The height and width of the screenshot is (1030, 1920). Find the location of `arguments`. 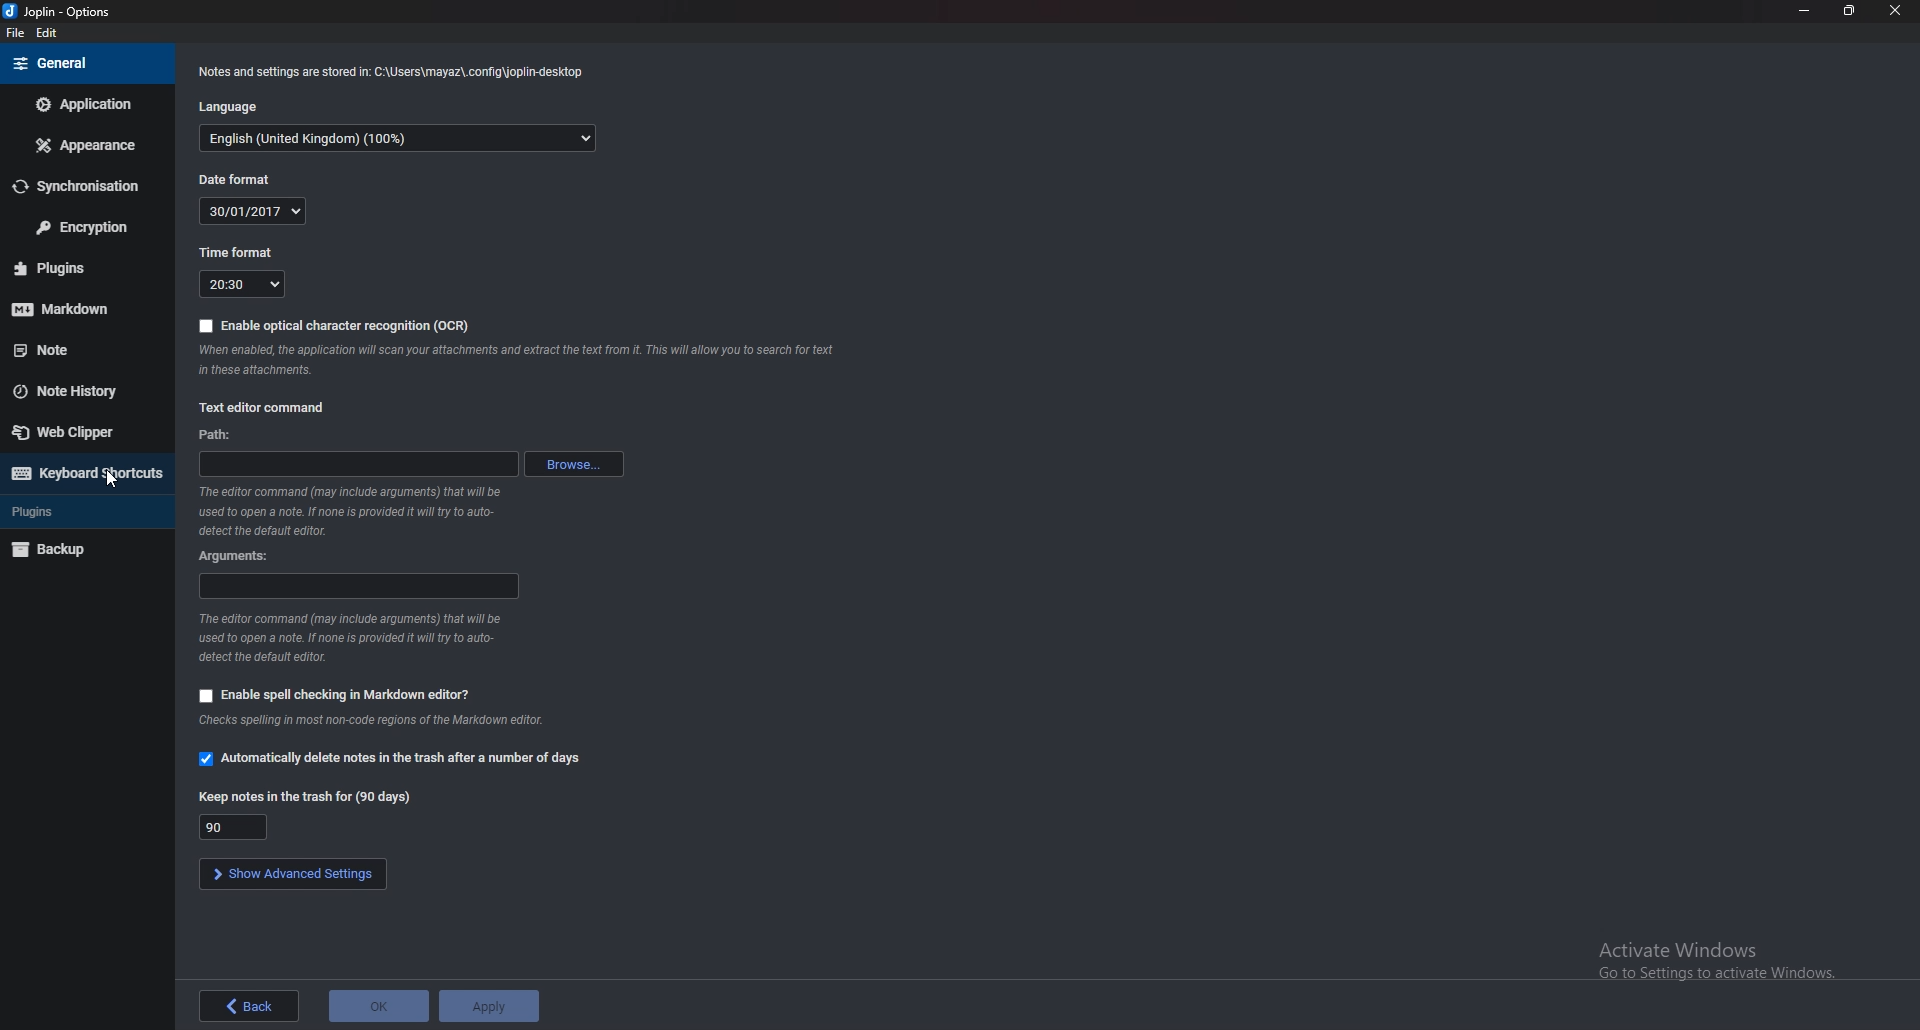

arguments is located at coordinates (236, 557).